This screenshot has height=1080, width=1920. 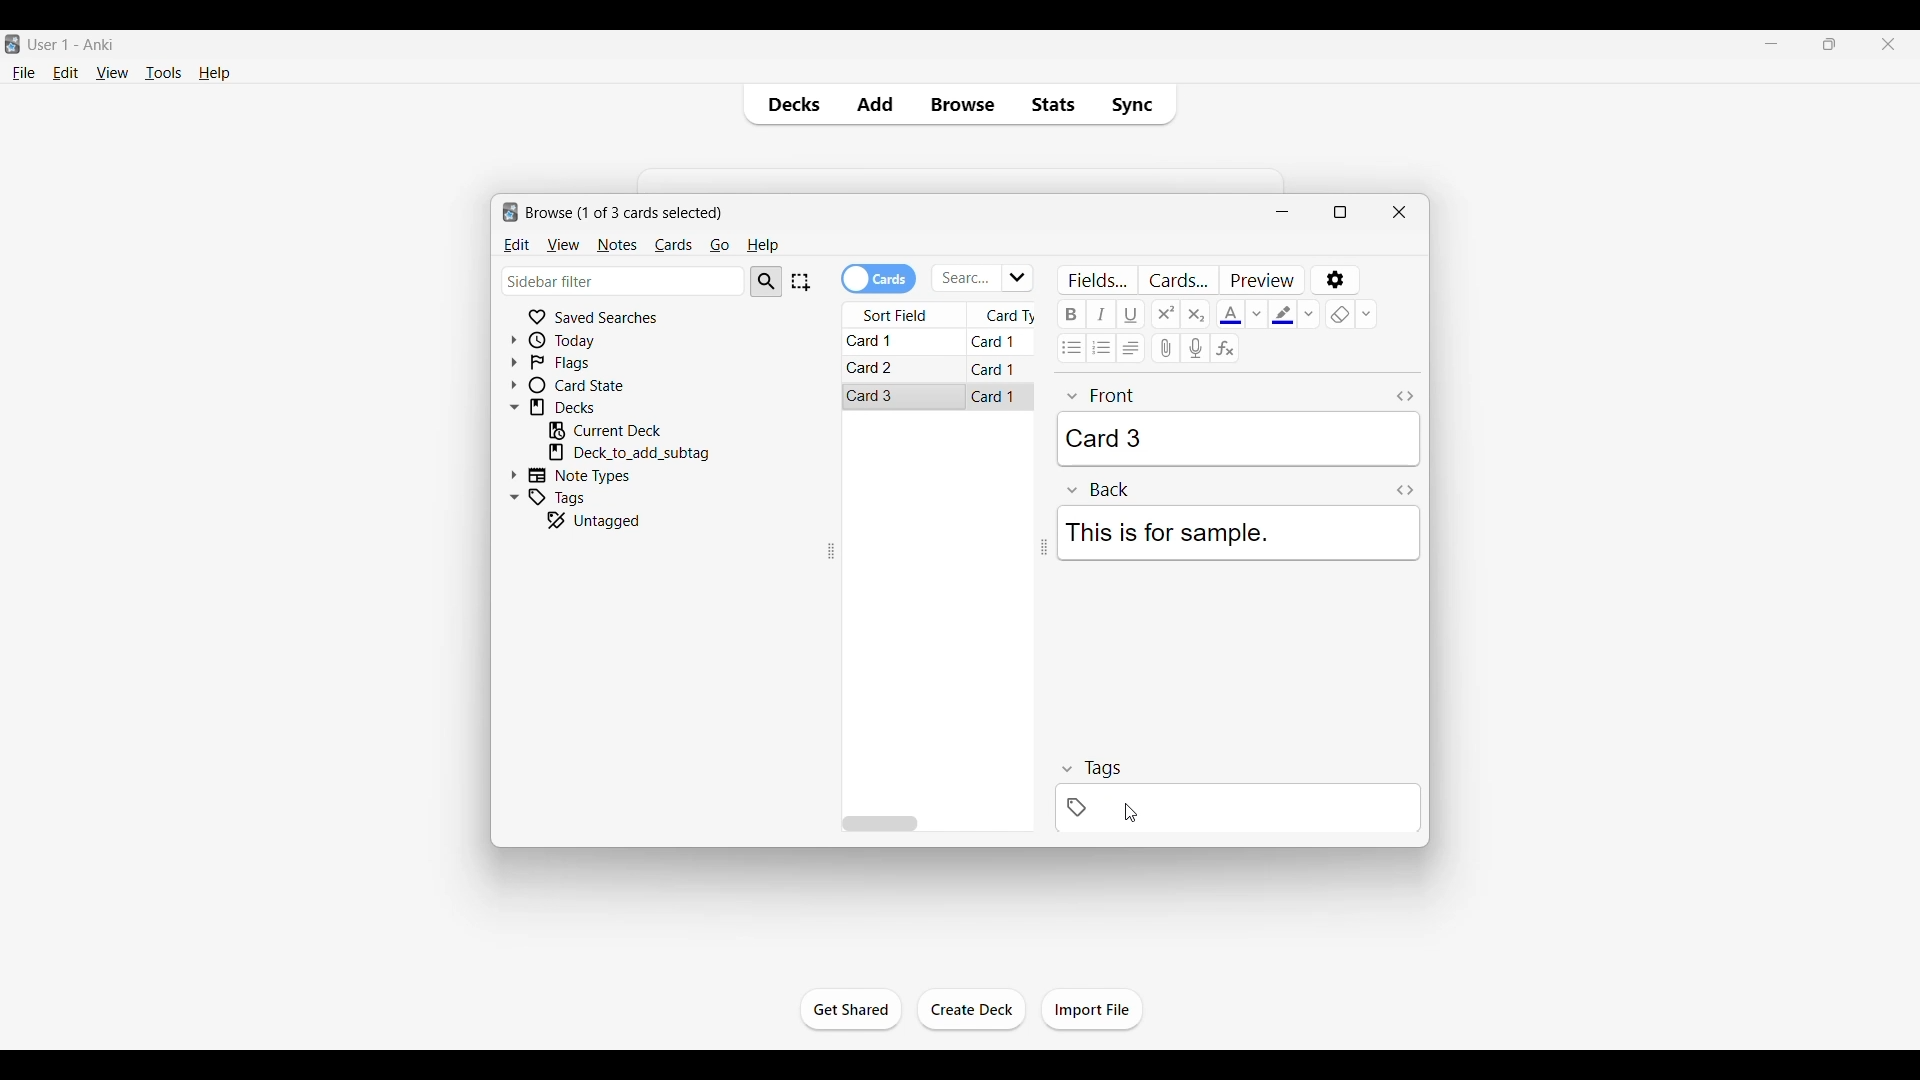 What do you see at coordinates (1165, 348) in the screenshot?
I see `Attach audio/video/picture` at bounding box center [1165, 348].